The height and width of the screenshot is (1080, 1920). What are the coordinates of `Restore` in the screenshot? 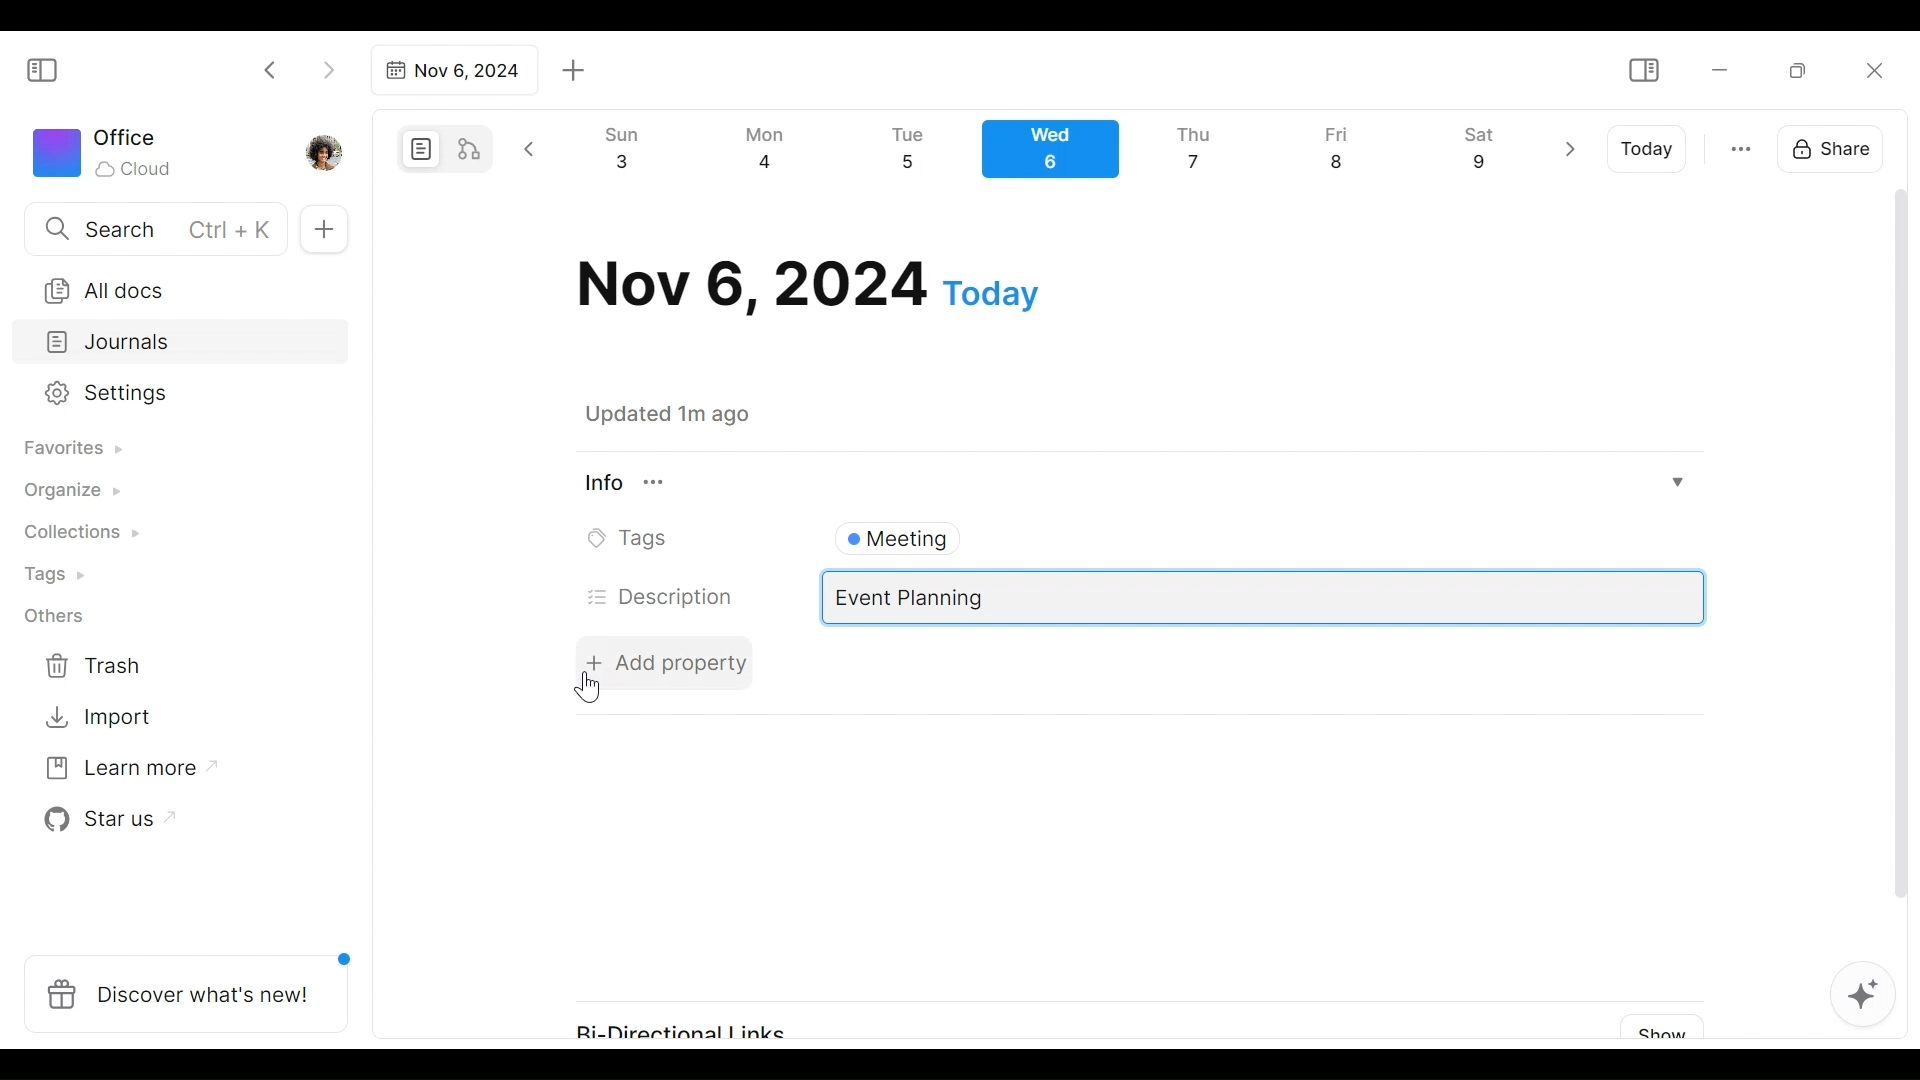 It's located at (1805, 69).